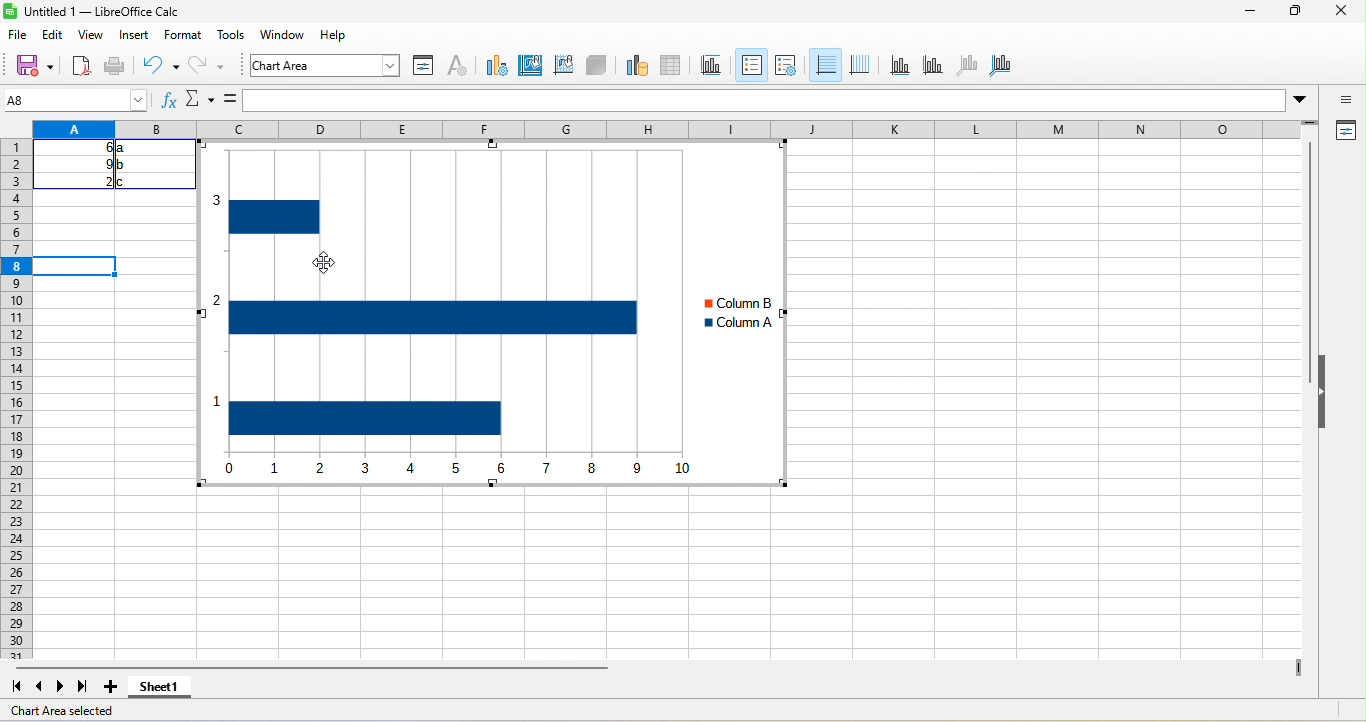 The height and width of the screenshot is (722, 1366). Describe the element at coordinates (199, 101) in the screenshot. I see `name box` at that location.